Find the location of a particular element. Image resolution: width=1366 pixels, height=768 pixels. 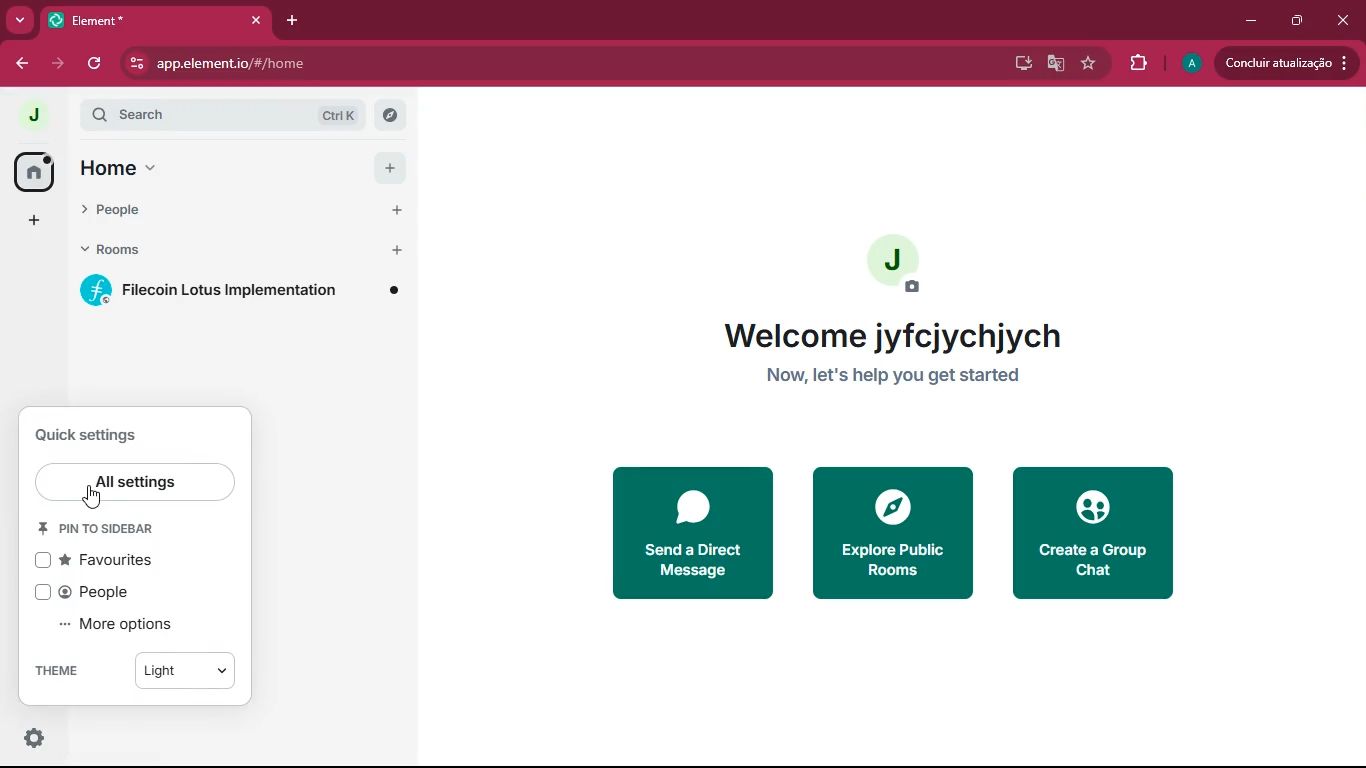

back is located at coordinates (23, 64).